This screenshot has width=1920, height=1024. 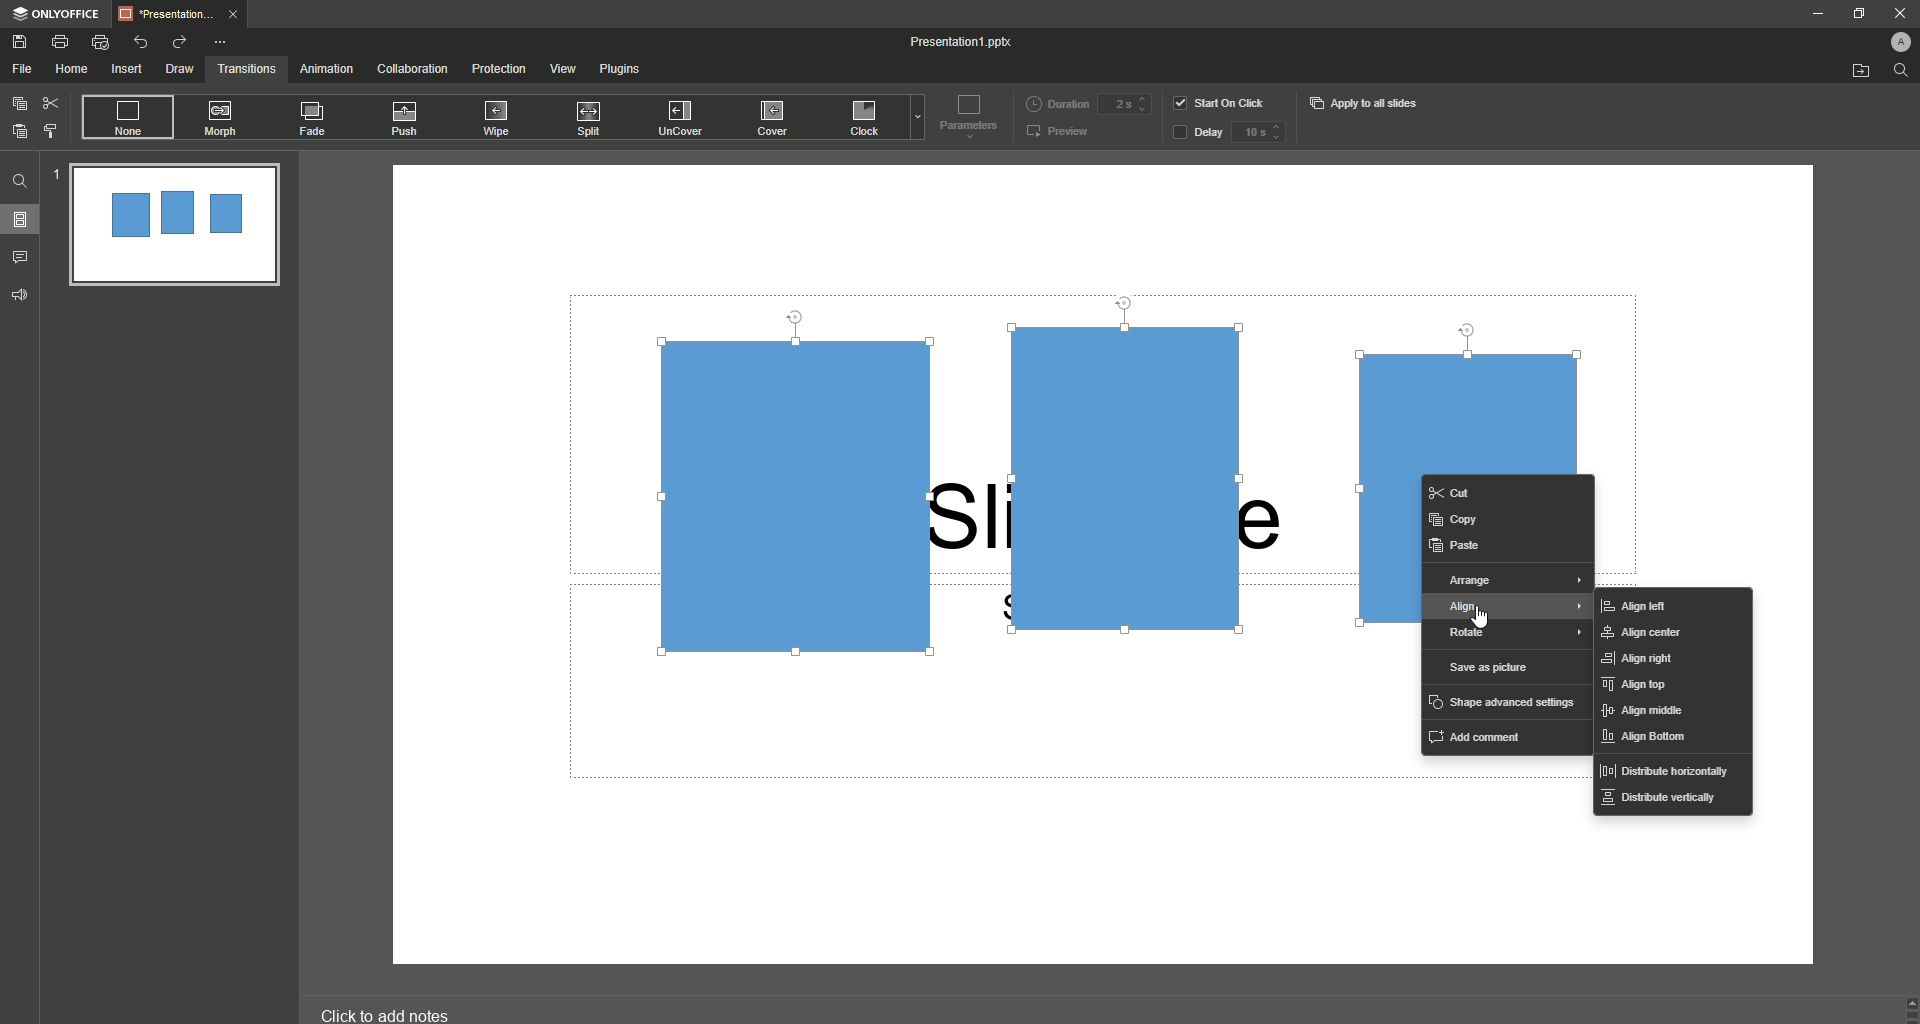 What do you see at coordinates (101, 43) in the screenshot?
I see `Quick Print` at bounding box center [101, 43].